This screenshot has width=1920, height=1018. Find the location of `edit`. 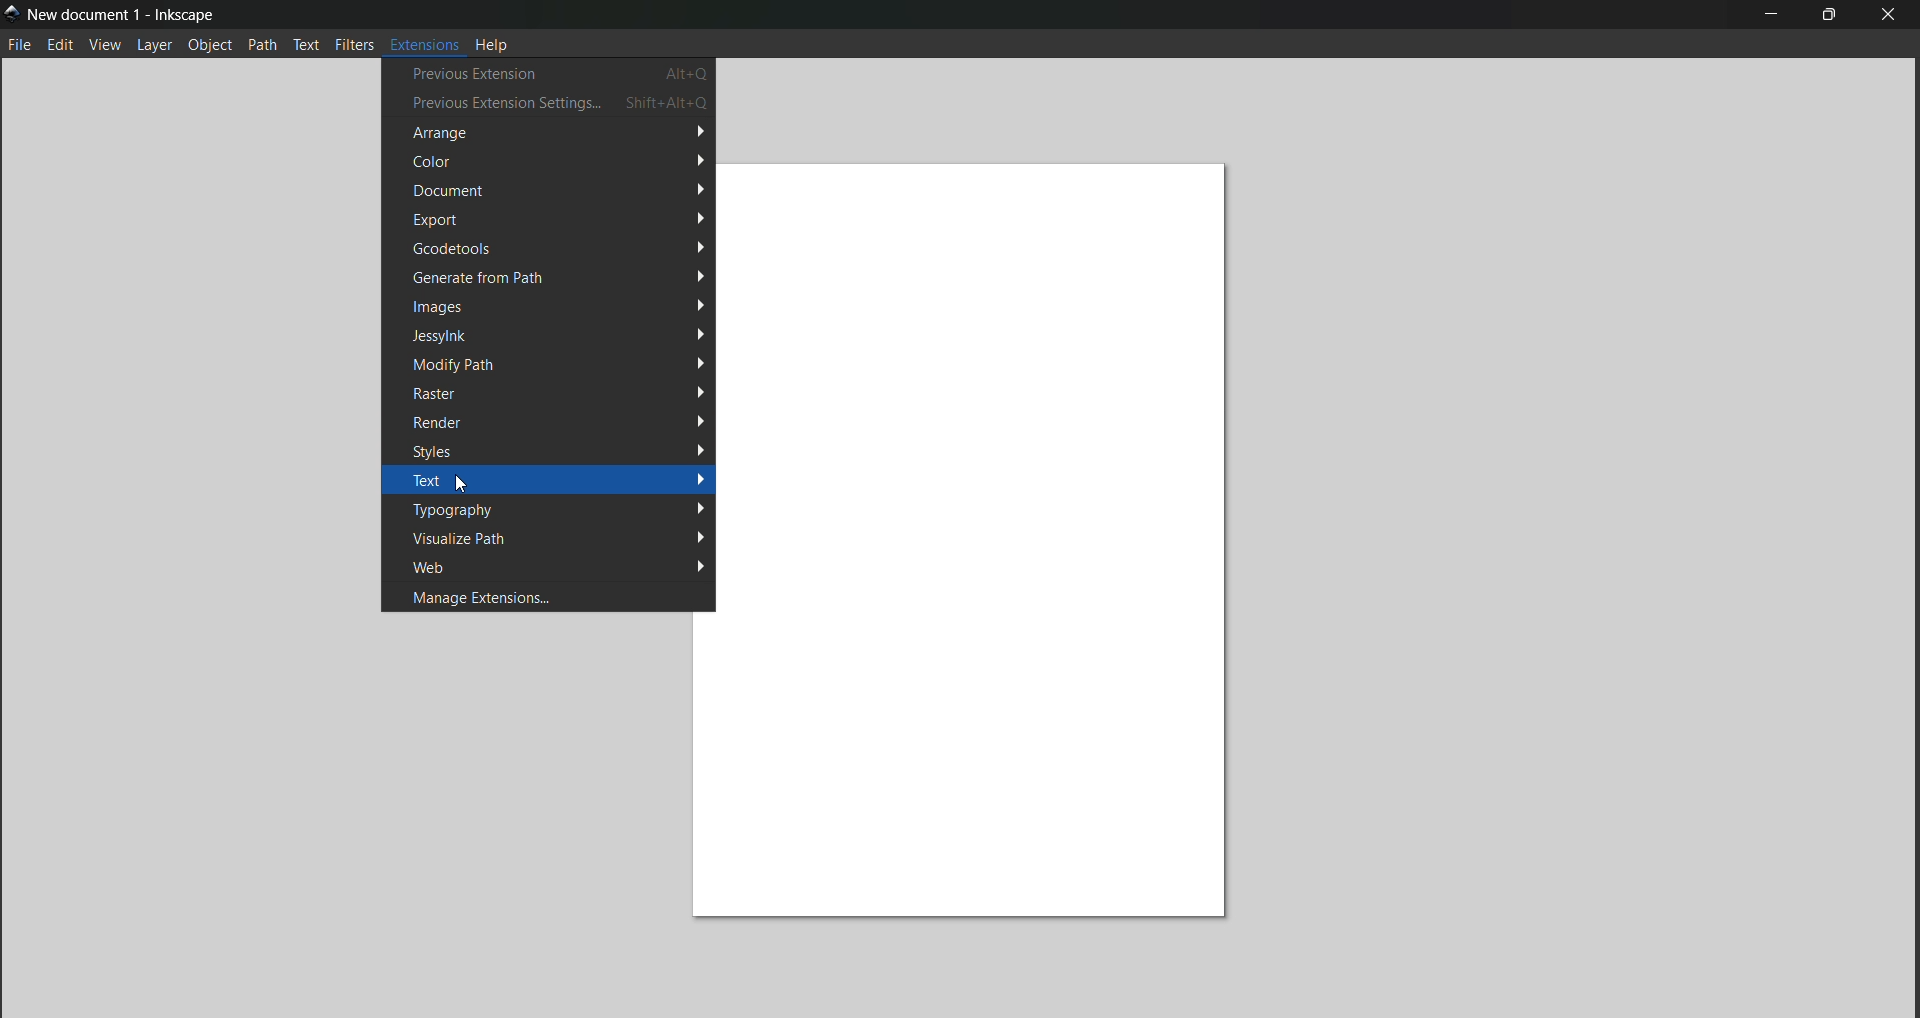

edit is located at coordinates (61, 46).